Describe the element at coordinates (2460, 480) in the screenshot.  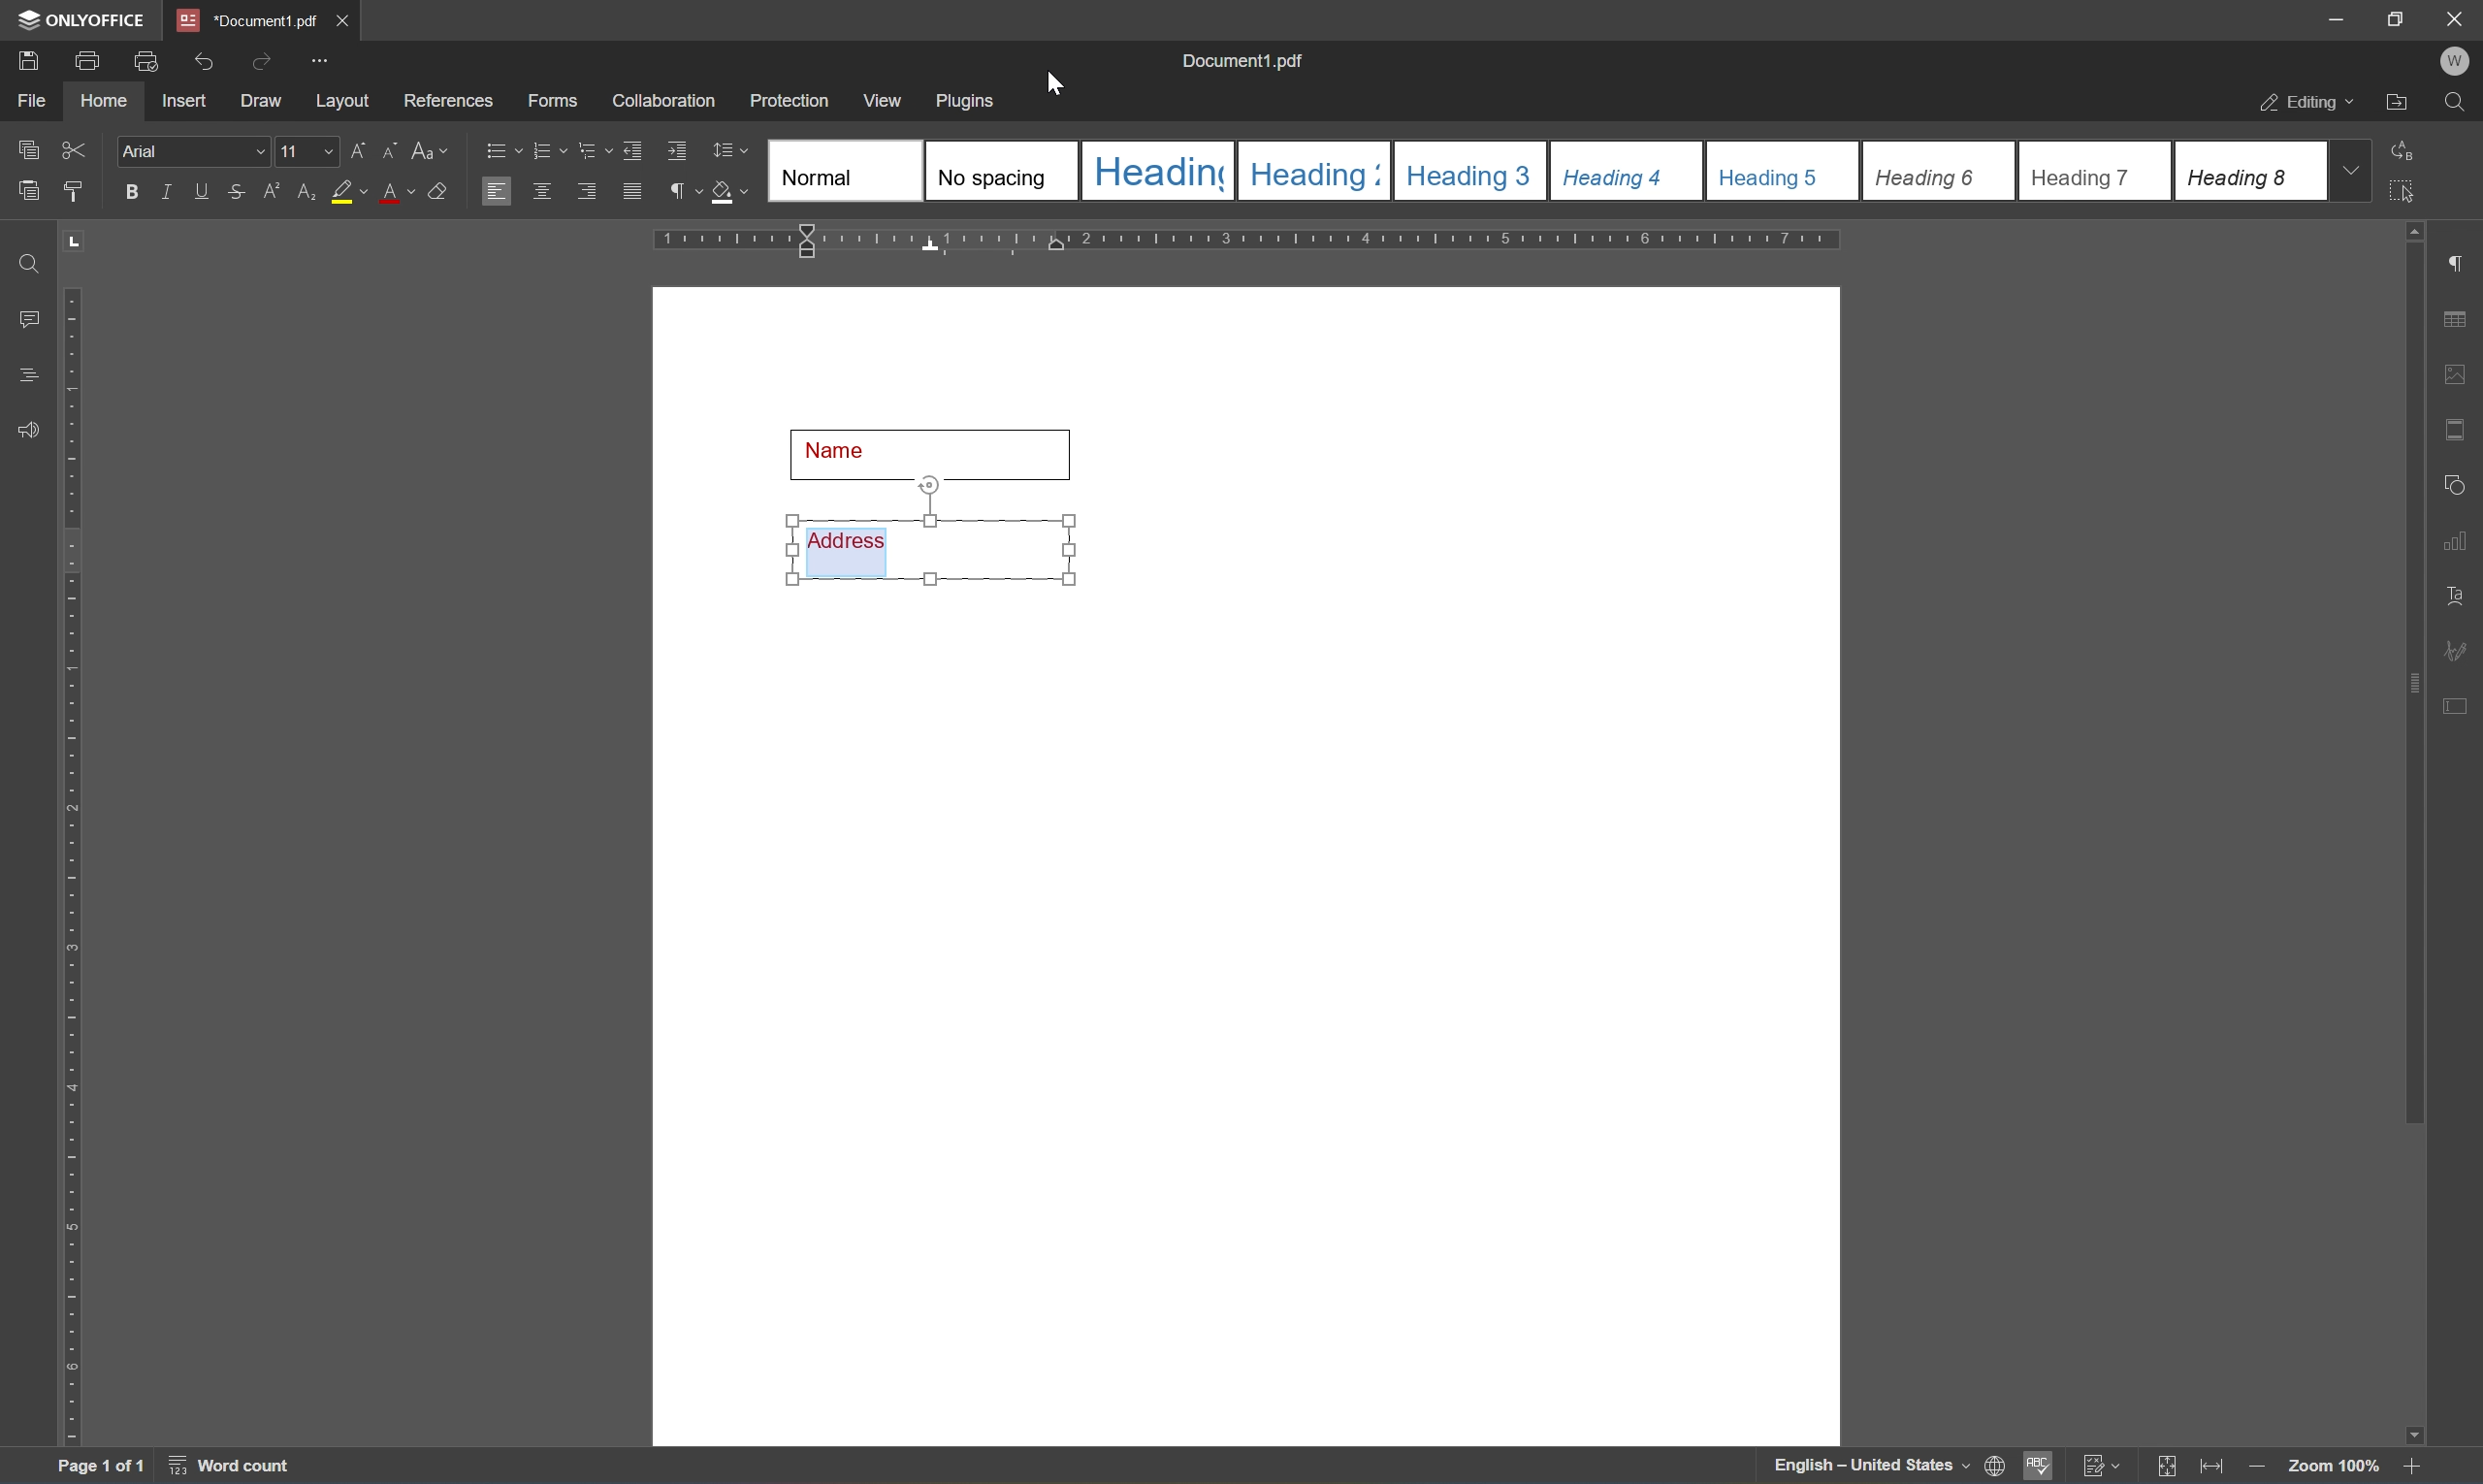
I see `shape settings` at that location.